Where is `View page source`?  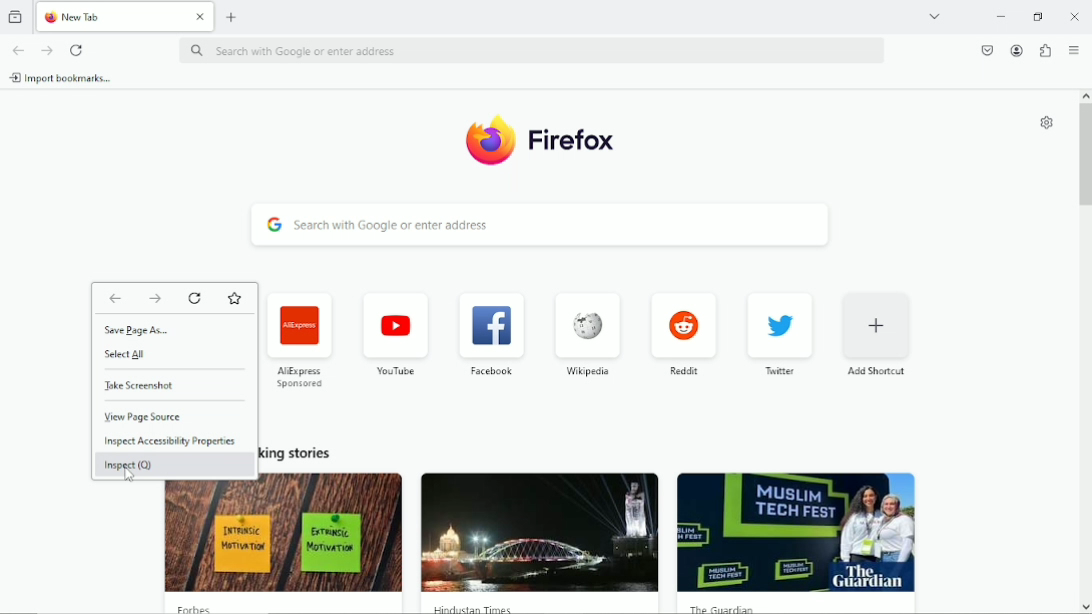 View page source is located at coordinates (143, 417).